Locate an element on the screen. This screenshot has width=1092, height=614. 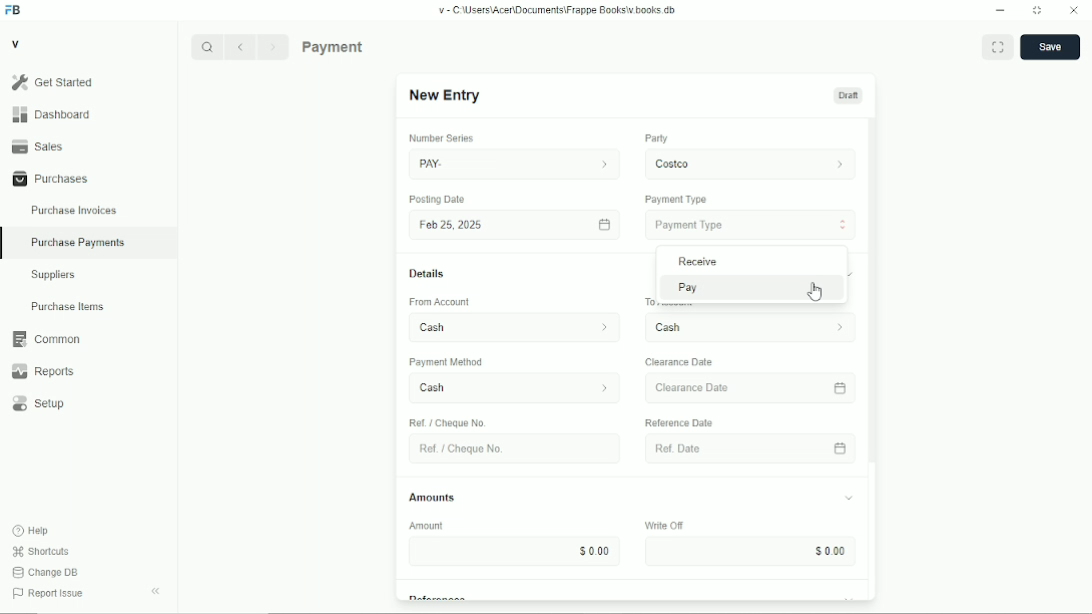
Clearance Date is located at coordinates (683, 362).